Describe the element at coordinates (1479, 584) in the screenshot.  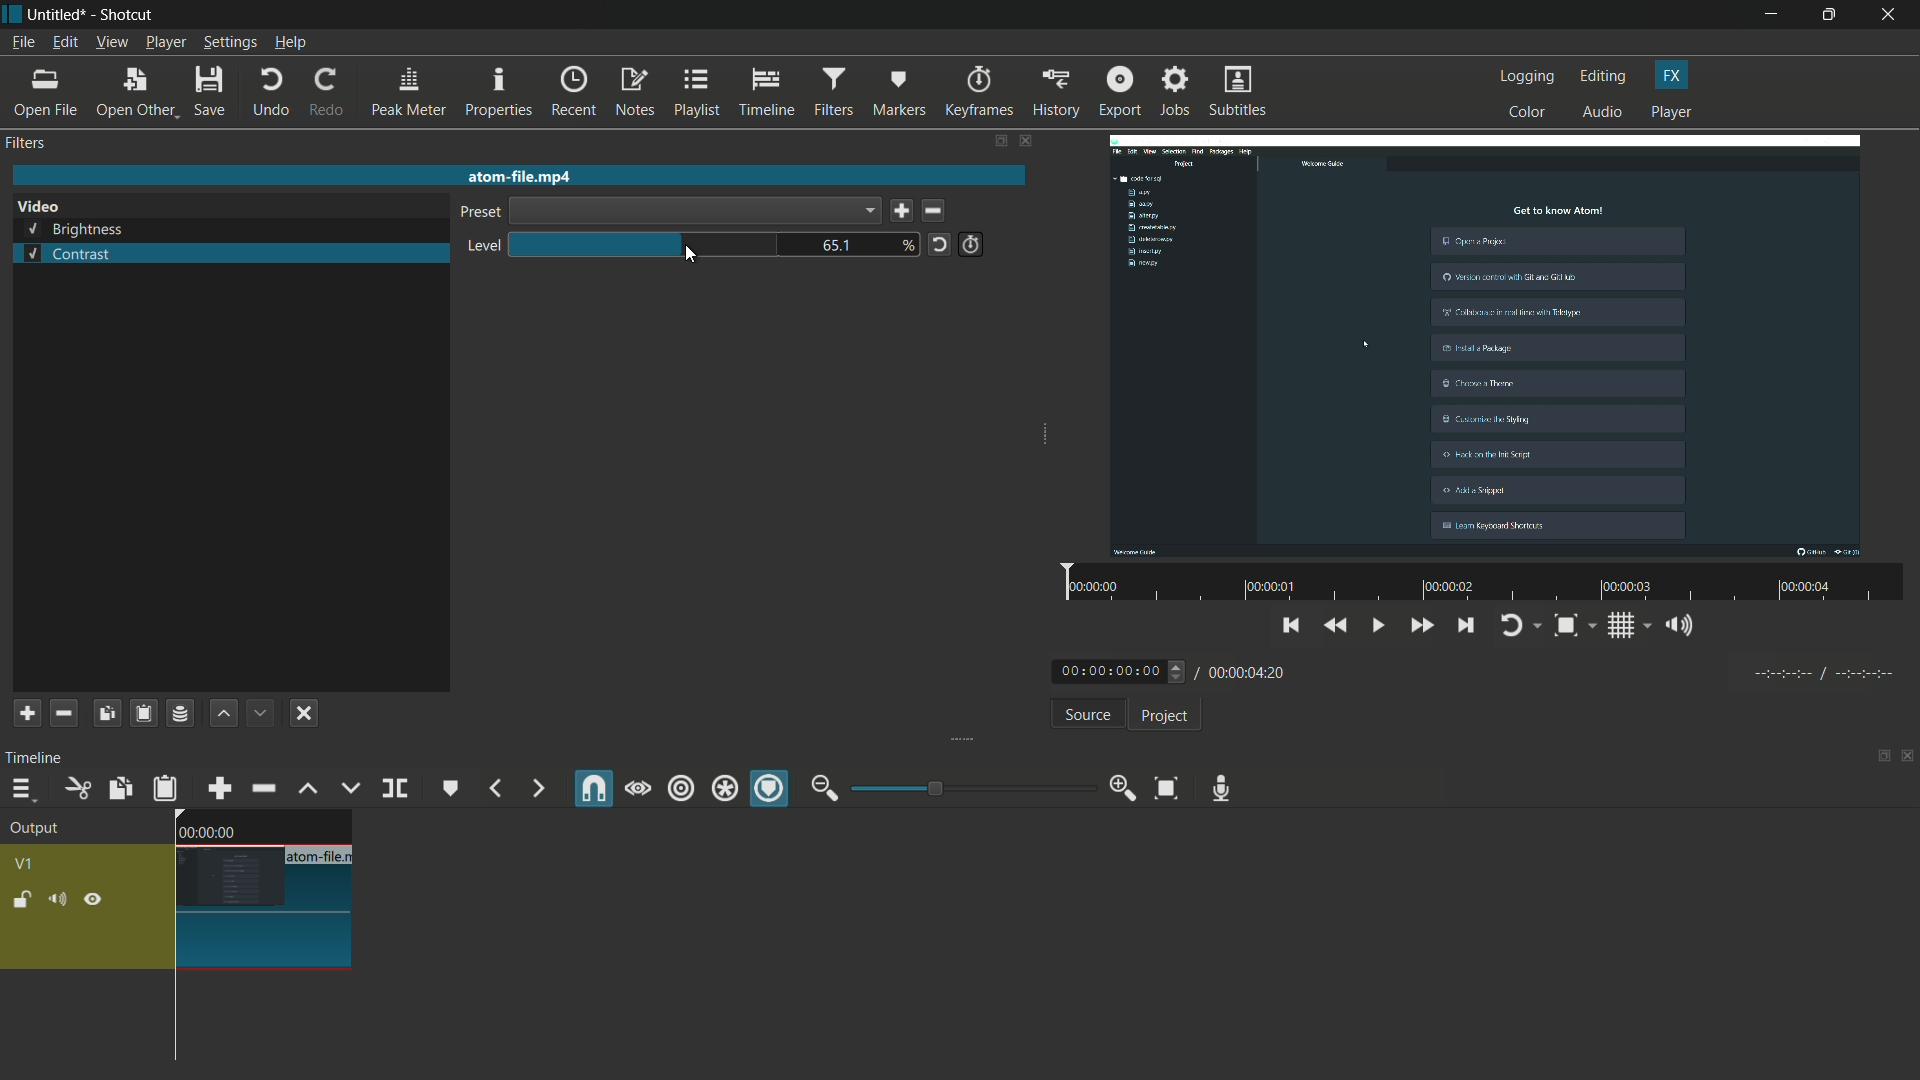
I see `video time` at that location.